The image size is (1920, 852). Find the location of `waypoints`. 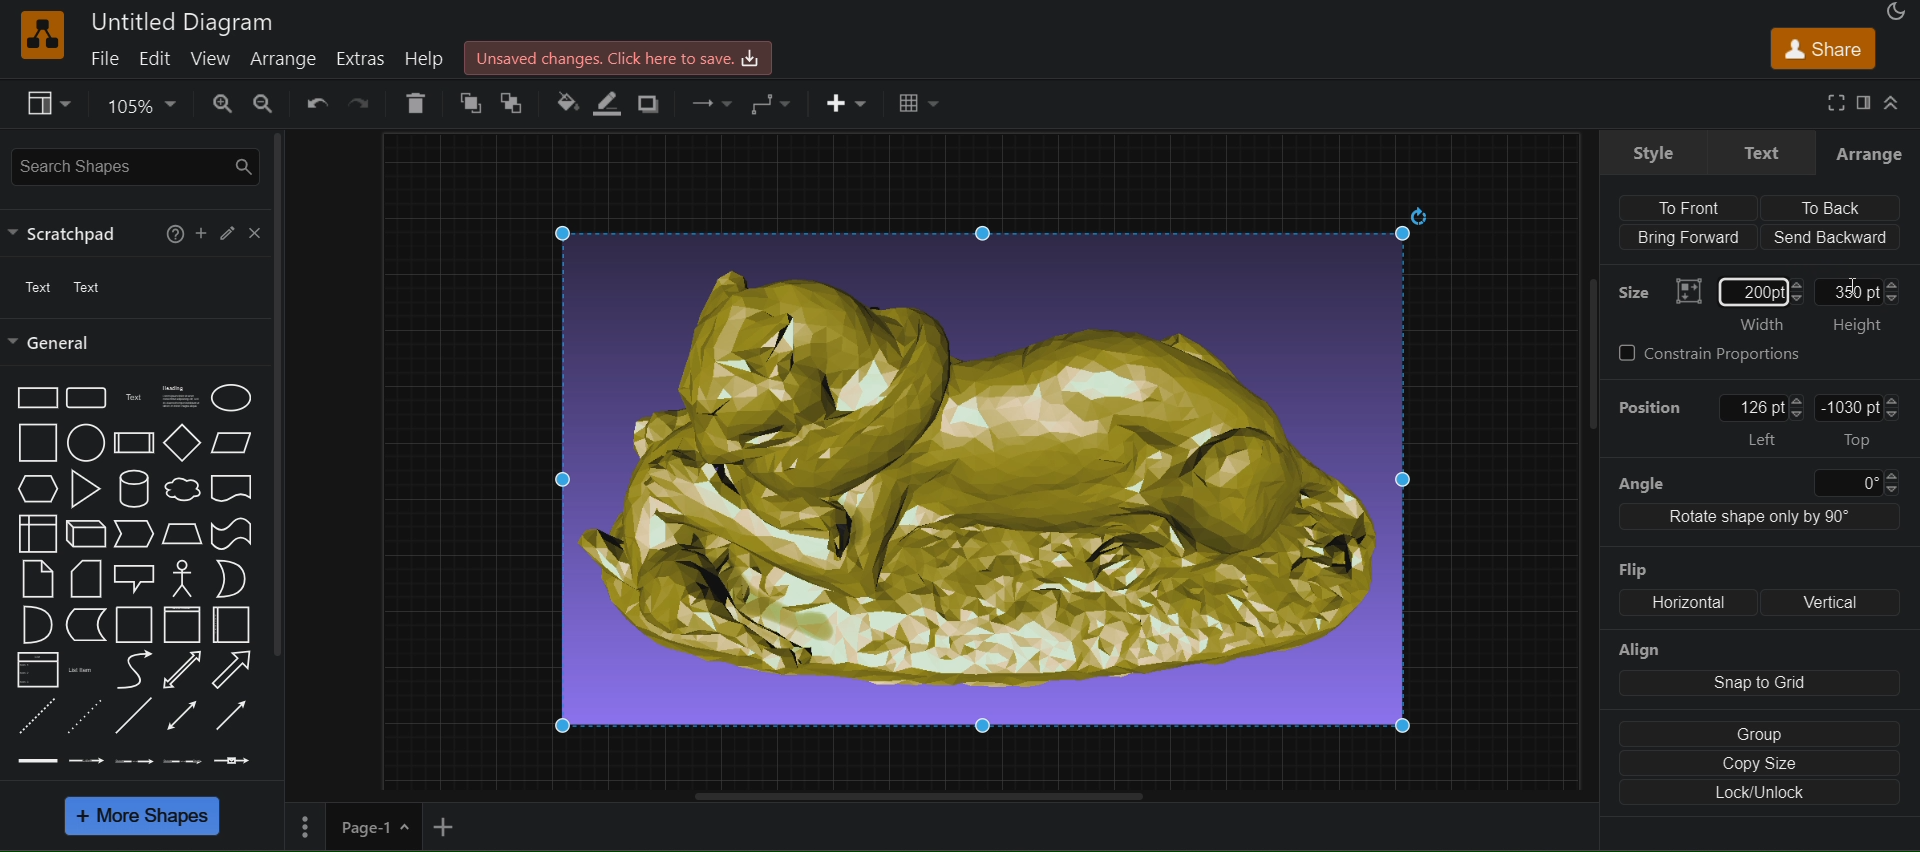

waypoints is located at coordinates (709, 105).